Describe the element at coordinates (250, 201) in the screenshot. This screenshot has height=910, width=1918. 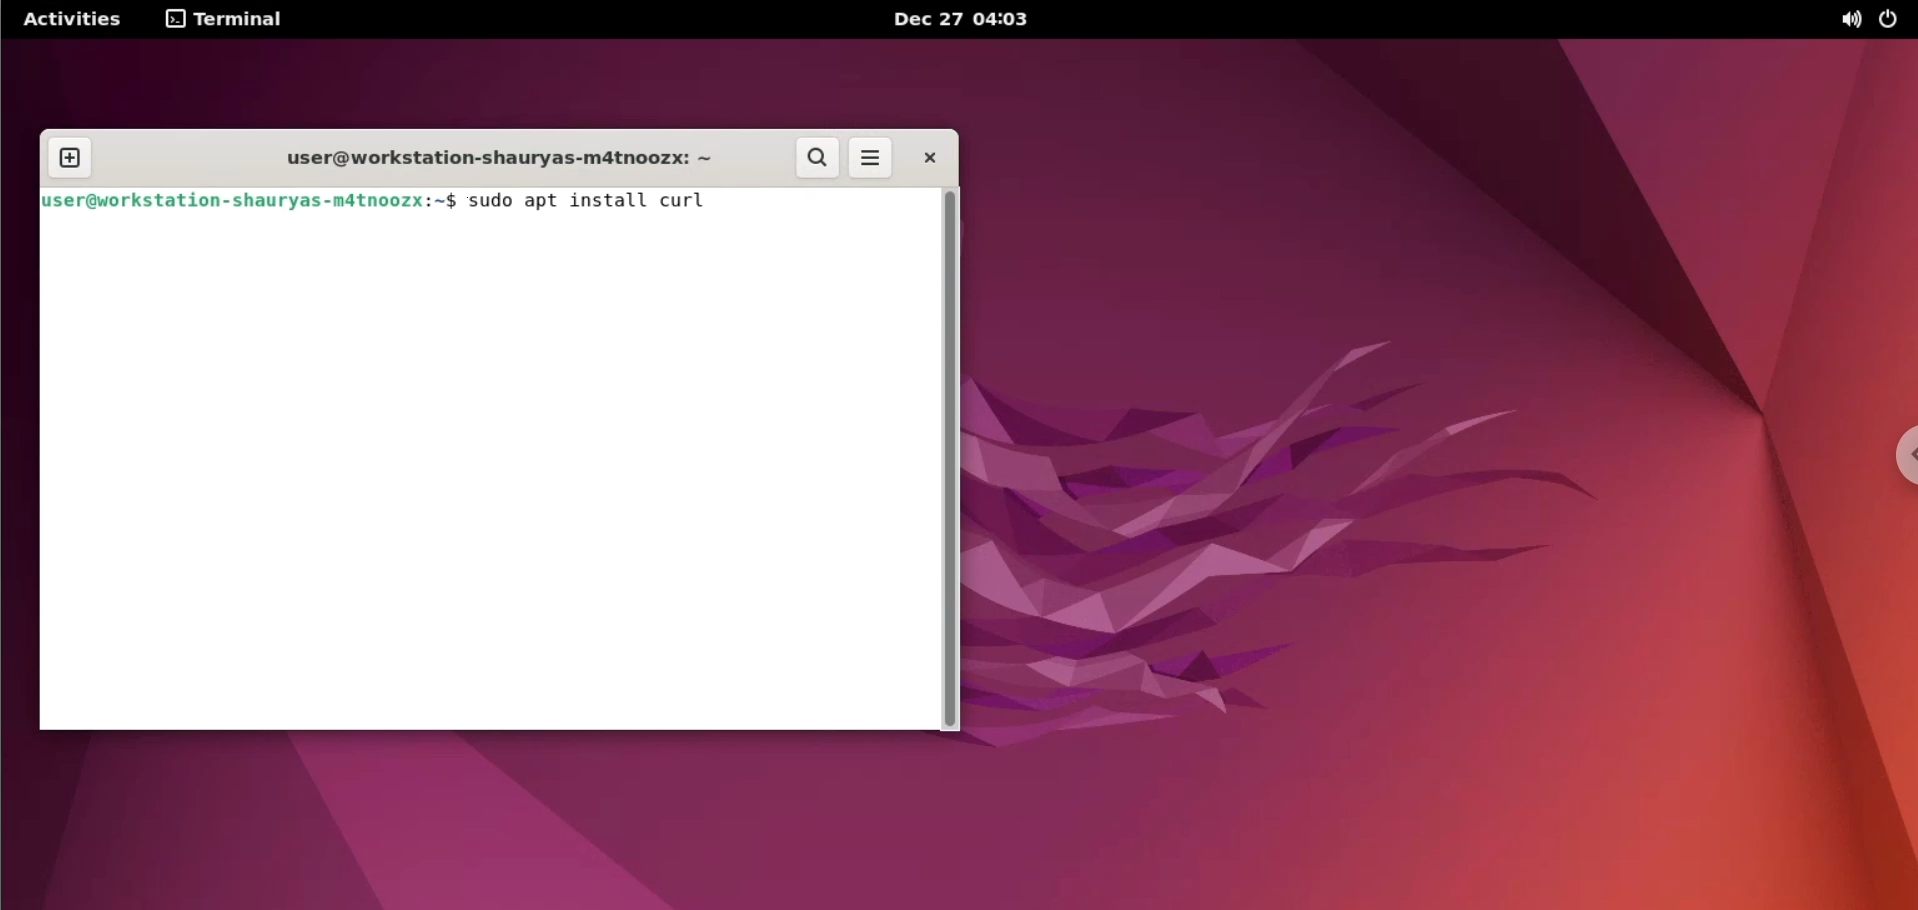
I see `user@workstation-shauryas-m4tnoozx:-$` at that location.